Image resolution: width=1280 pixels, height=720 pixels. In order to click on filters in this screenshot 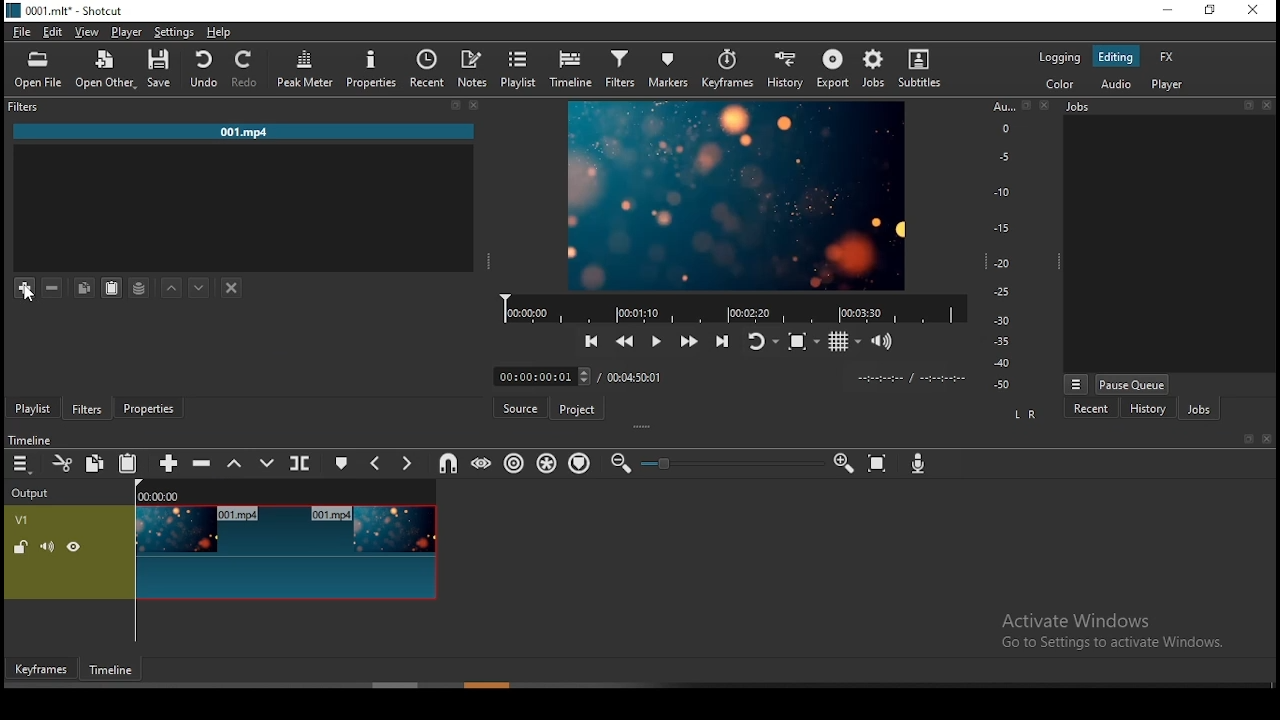, I will do `click(247, 105)`.